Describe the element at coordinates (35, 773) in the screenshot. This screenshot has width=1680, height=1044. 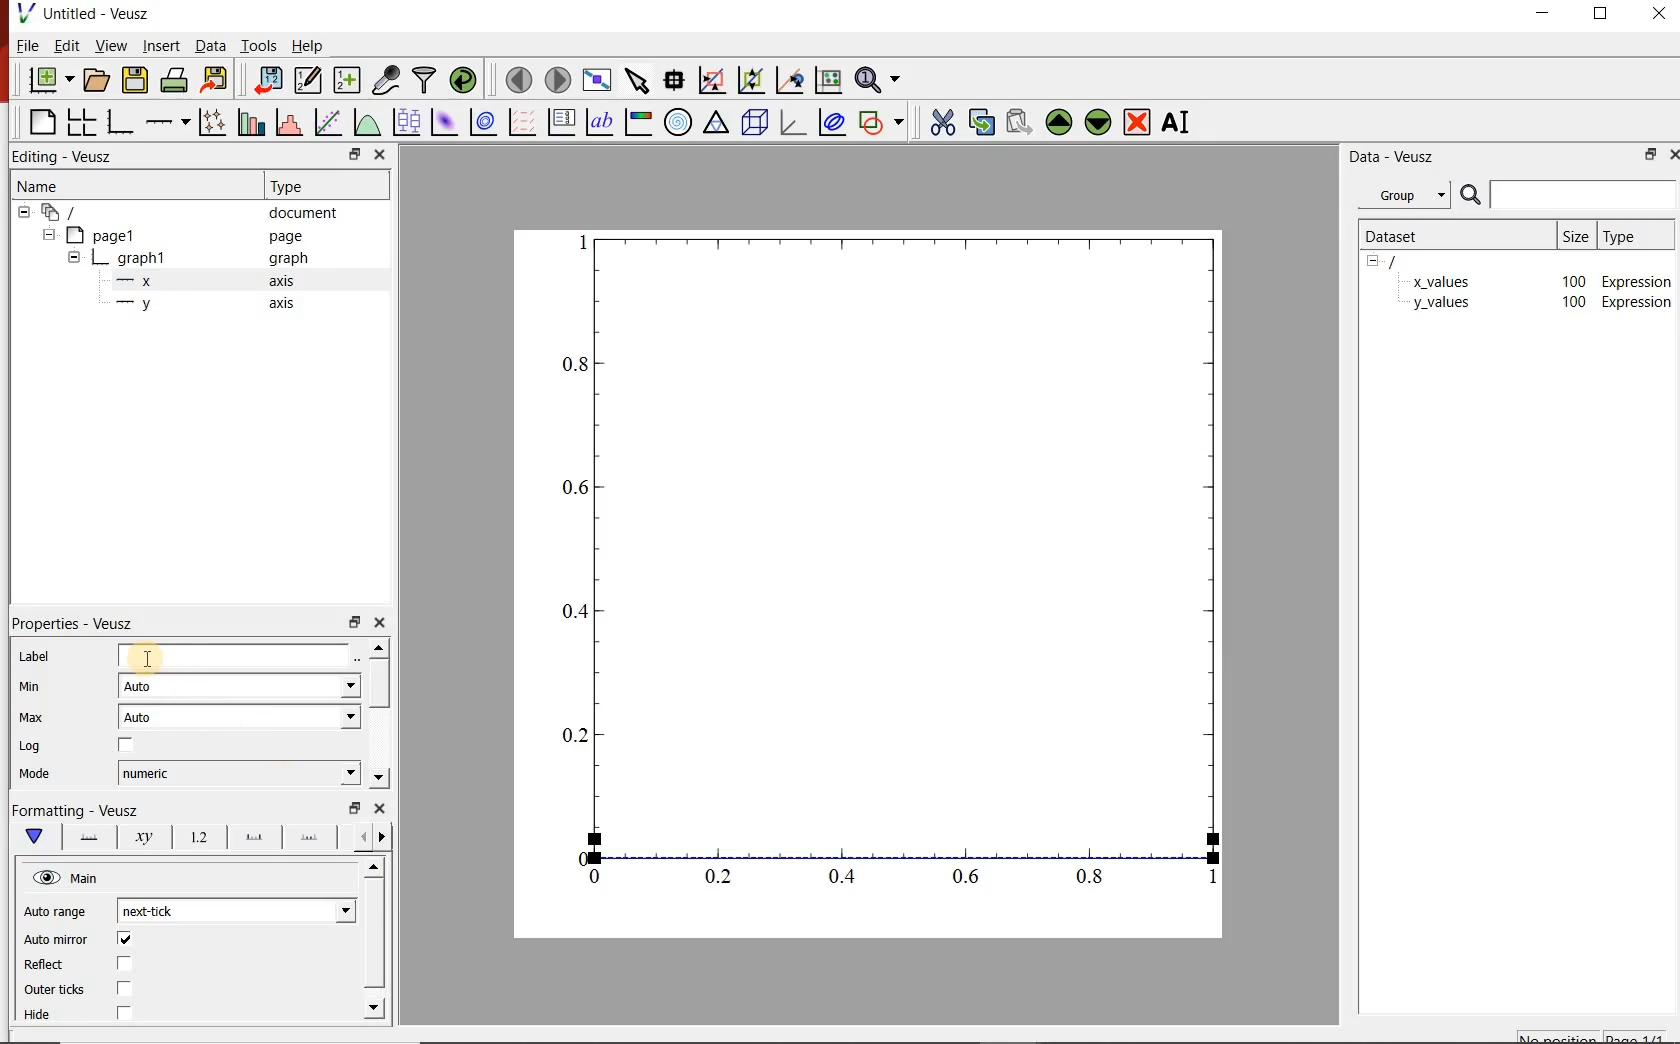
I see `Mode` at that location.